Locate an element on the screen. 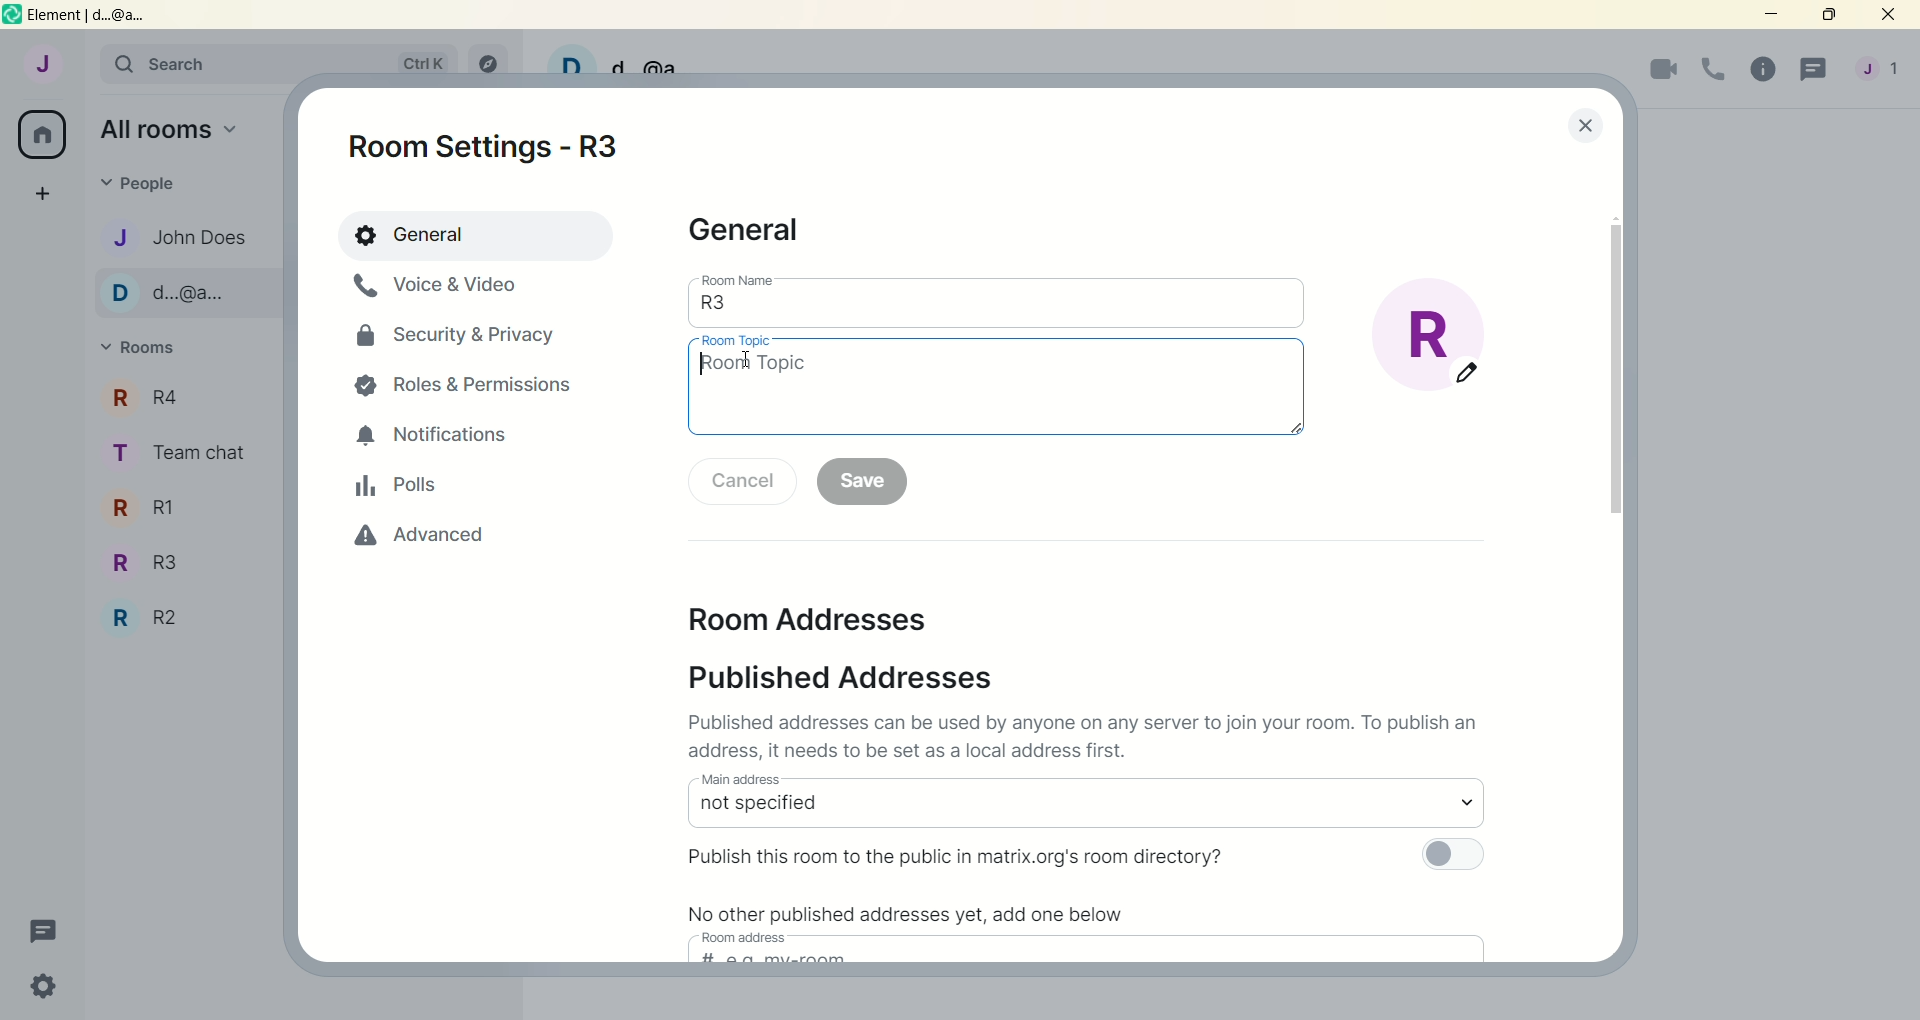 This screenshot has width=1920, height=1020. voice call is located at coordinates (1714, 68).